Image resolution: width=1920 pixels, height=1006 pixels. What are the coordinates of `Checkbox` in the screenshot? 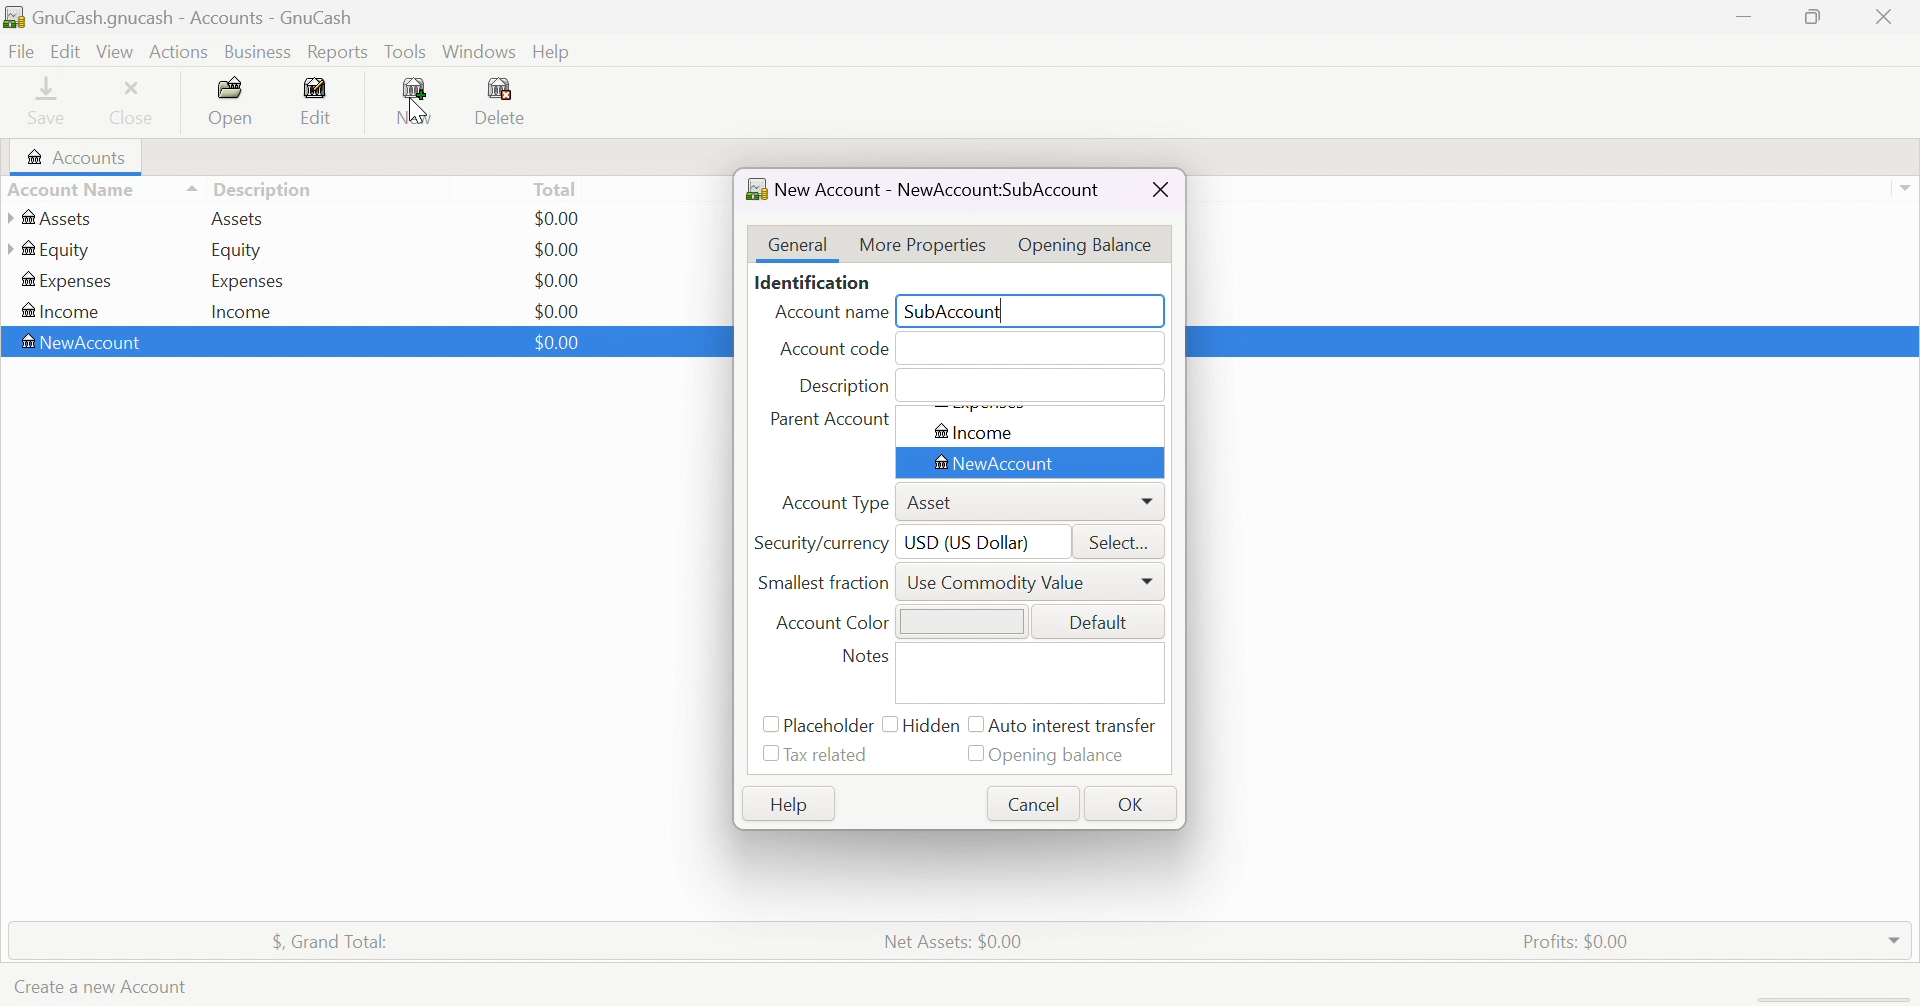 It's located at (973, 726).